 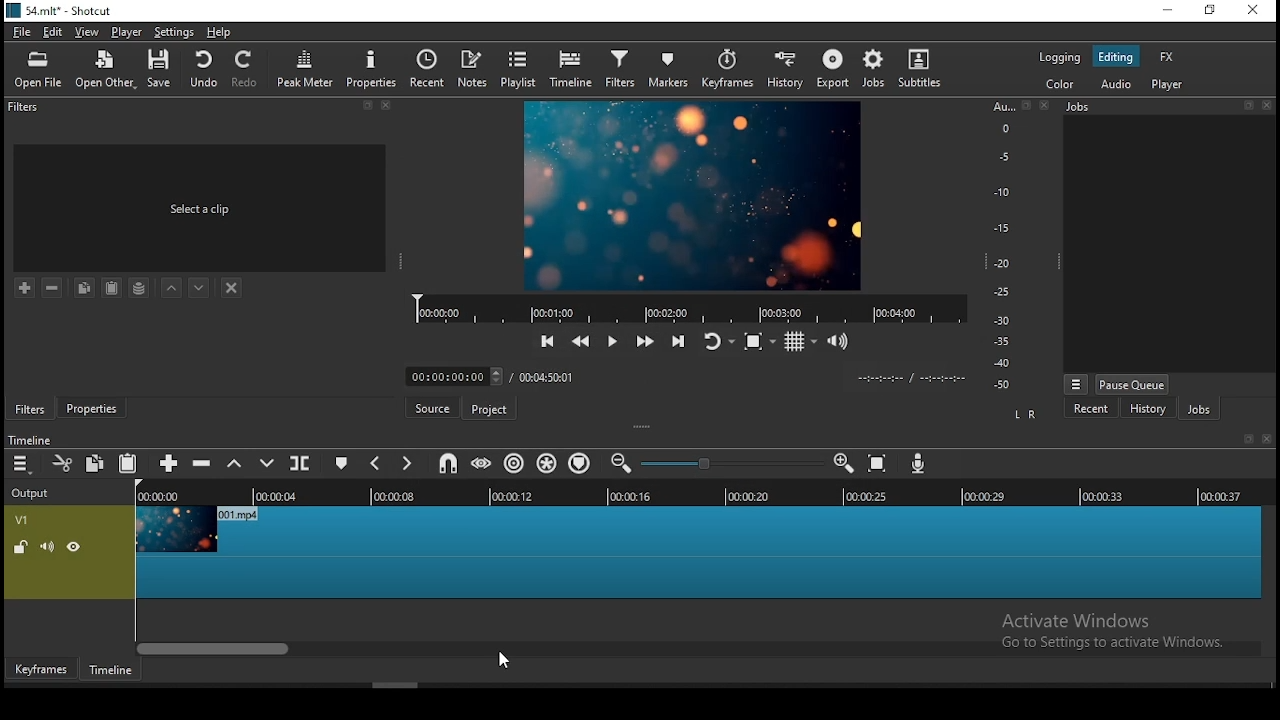 I want to click on volume, so click(x=47, y=546).